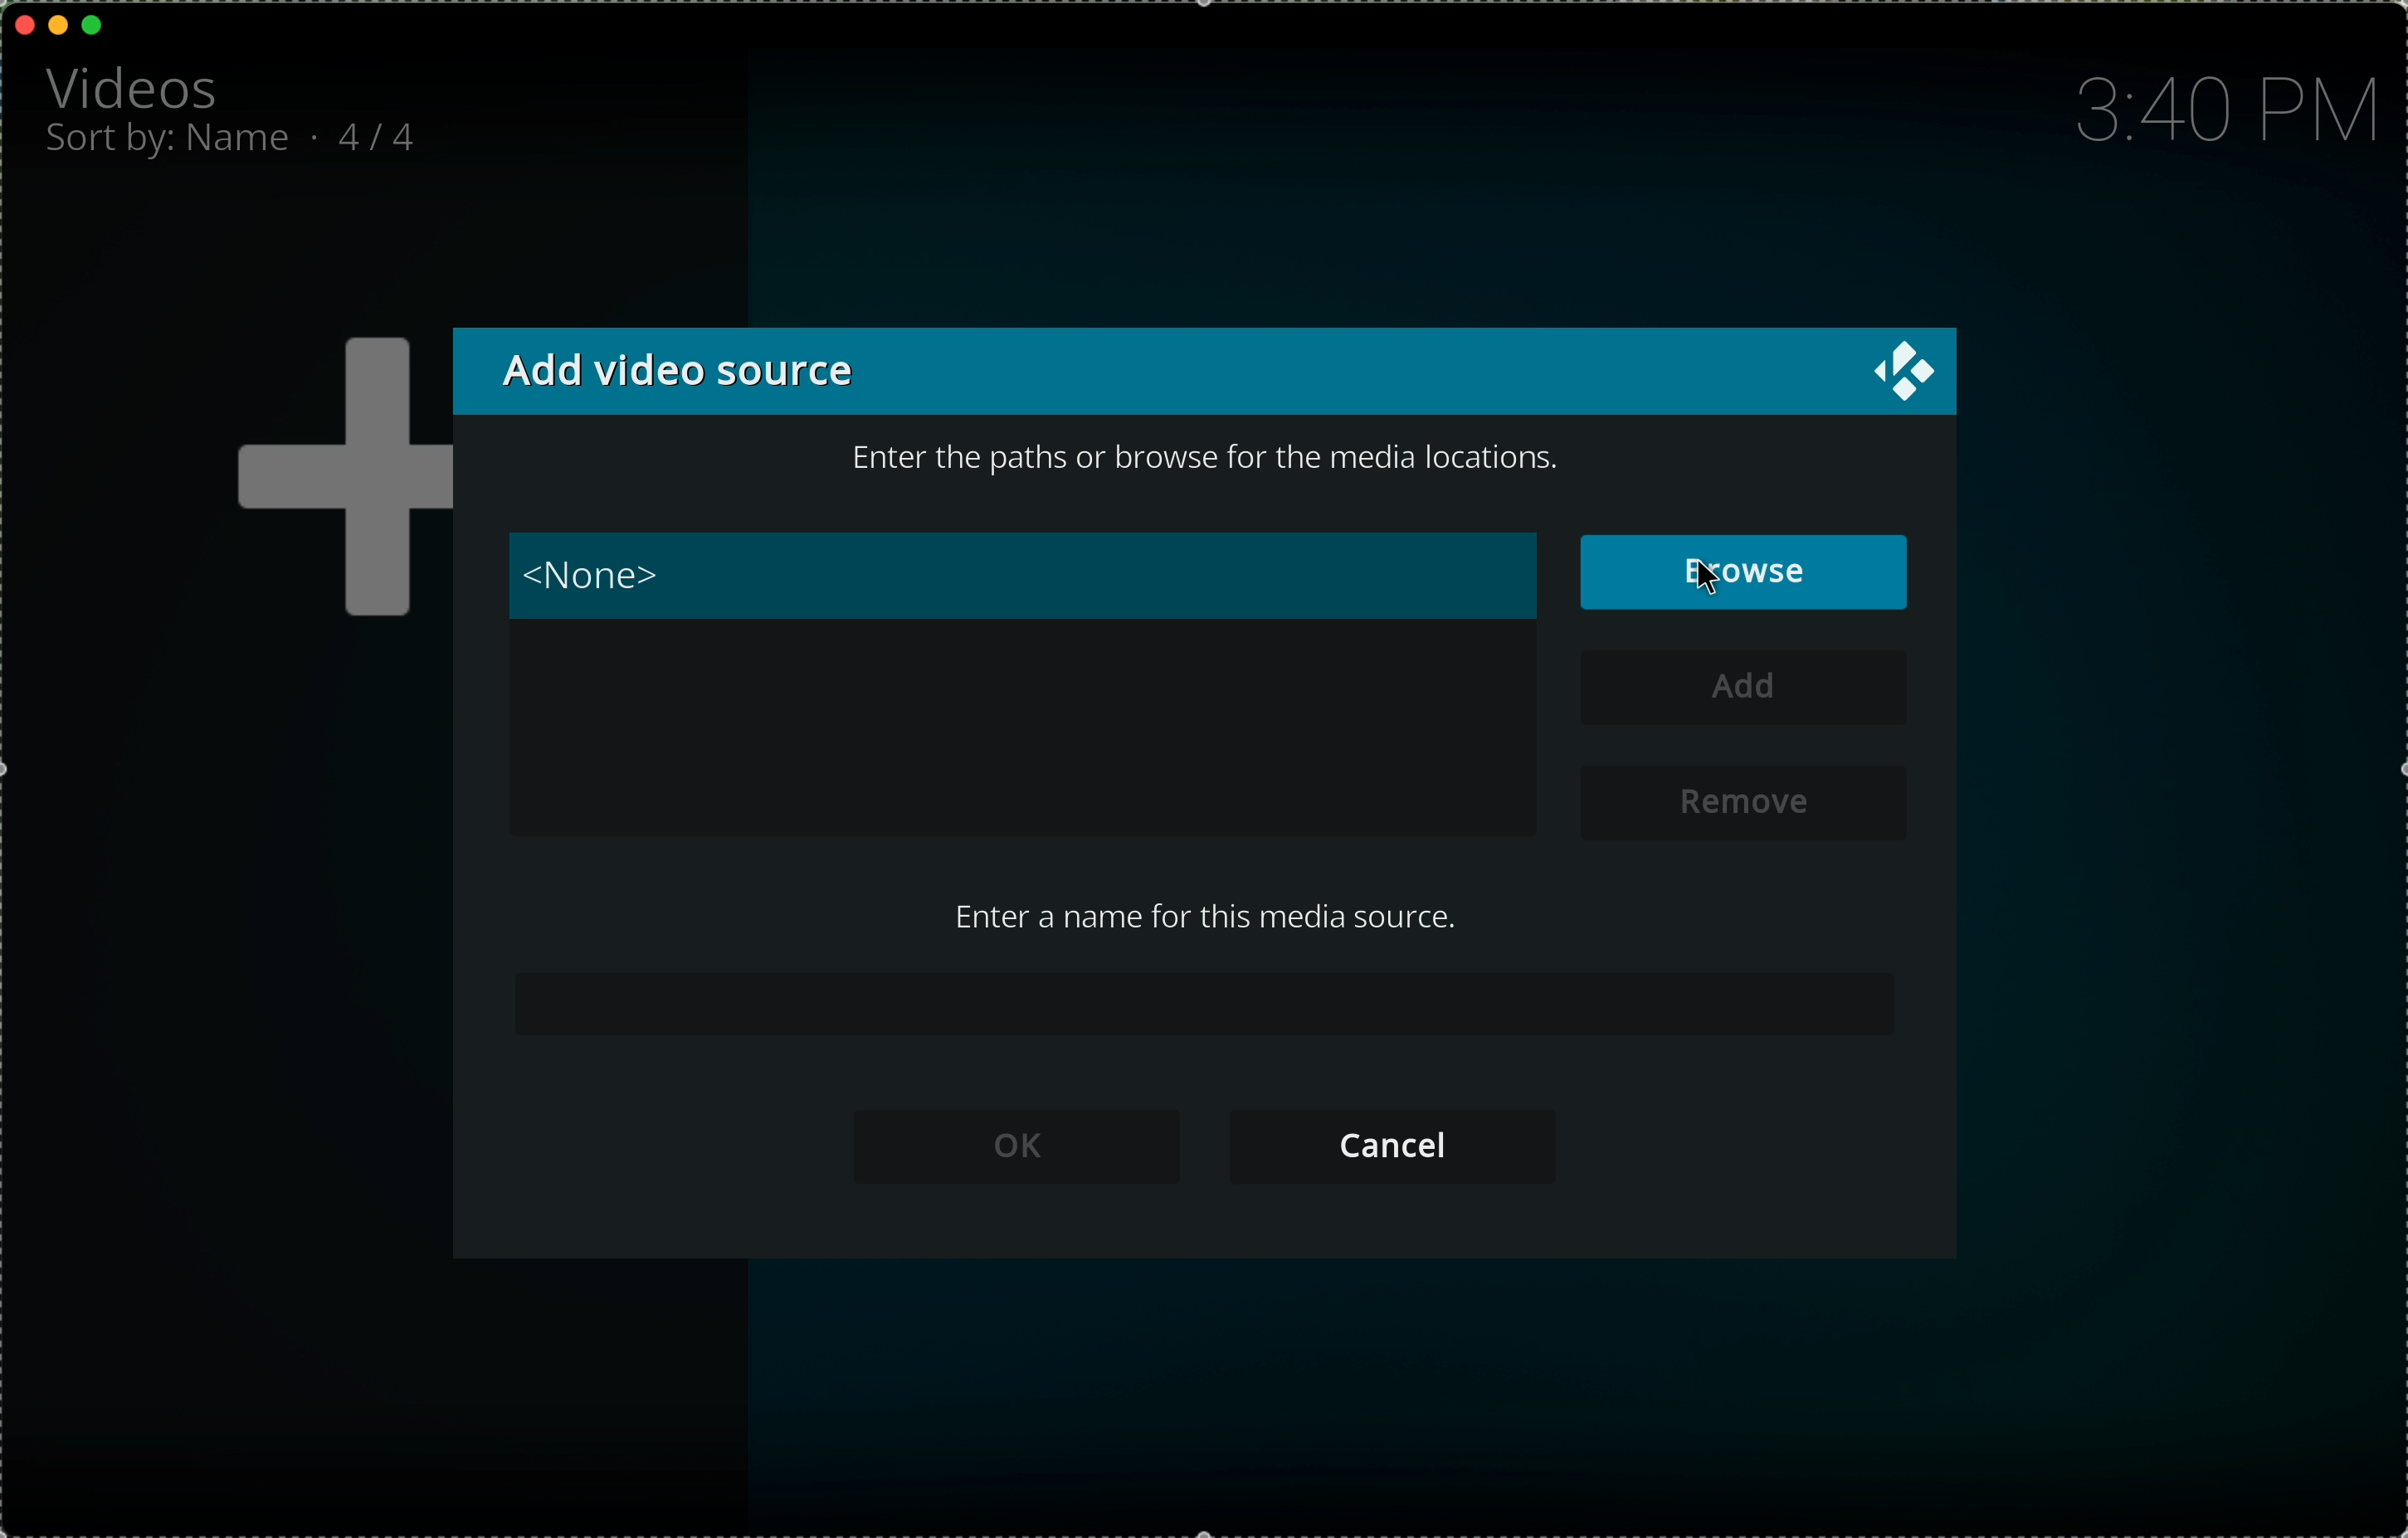  Describe the element at coordinates (26, 24) in the screenshot. I see `close` at that location.